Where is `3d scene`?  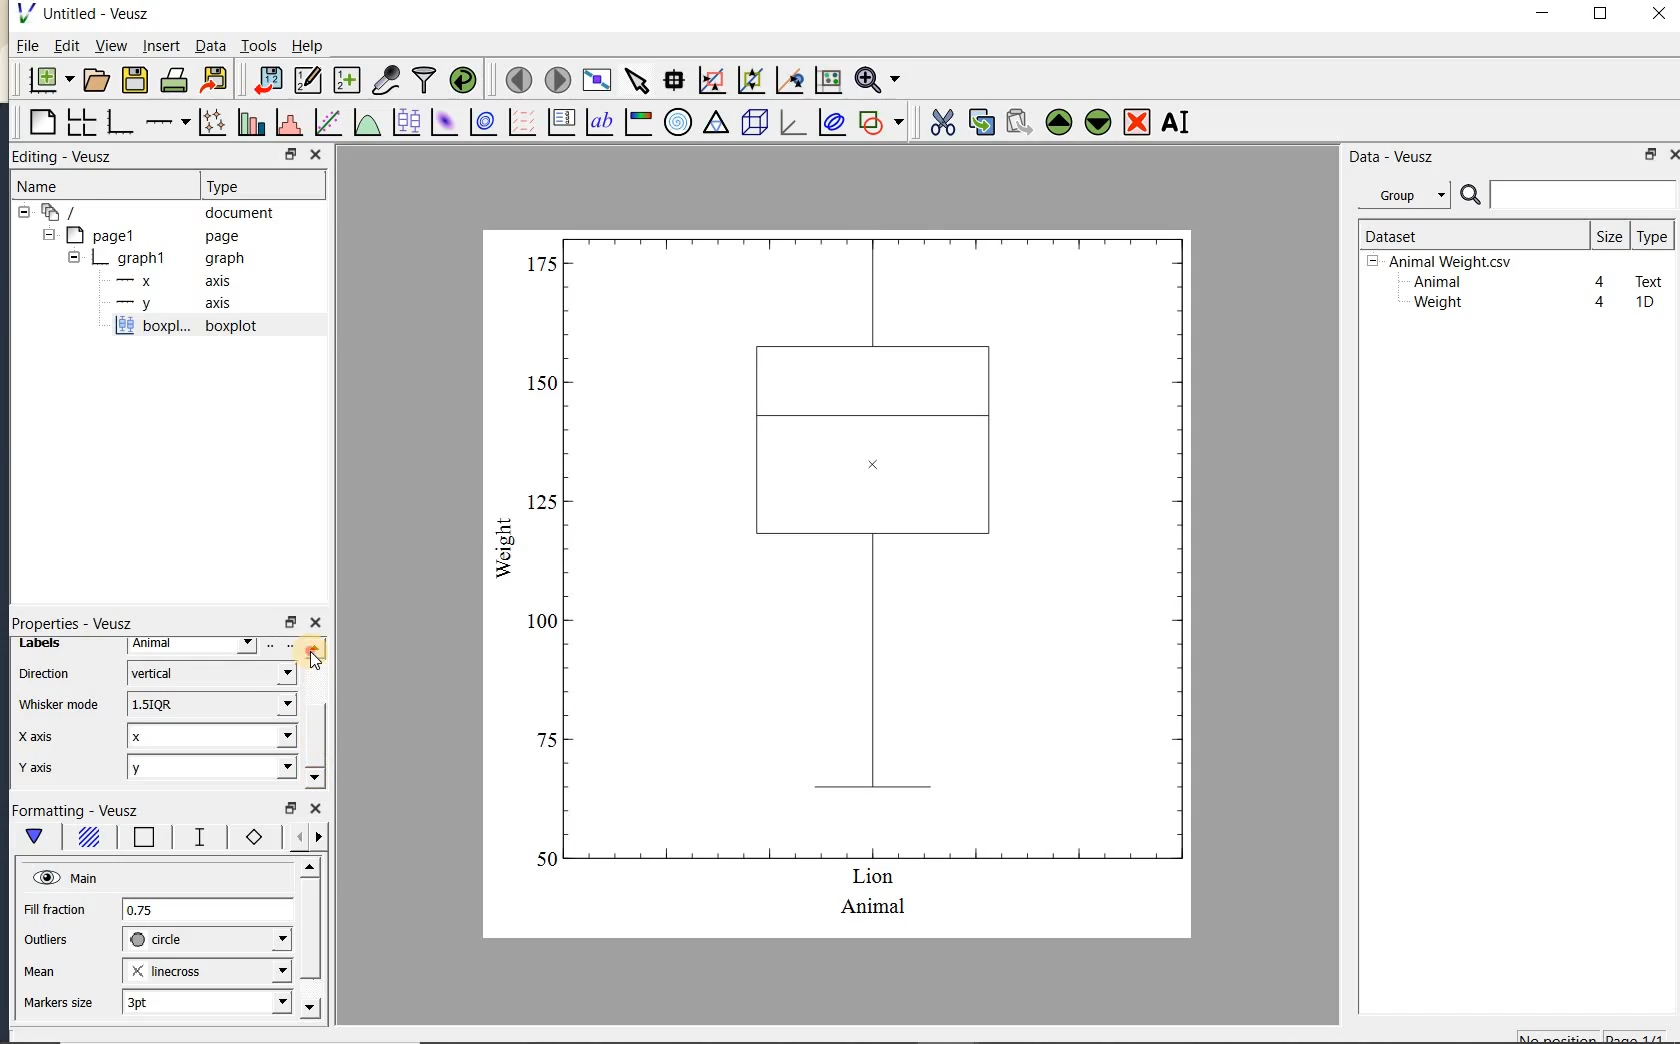 3d scene is located at coordinates (752, 123).